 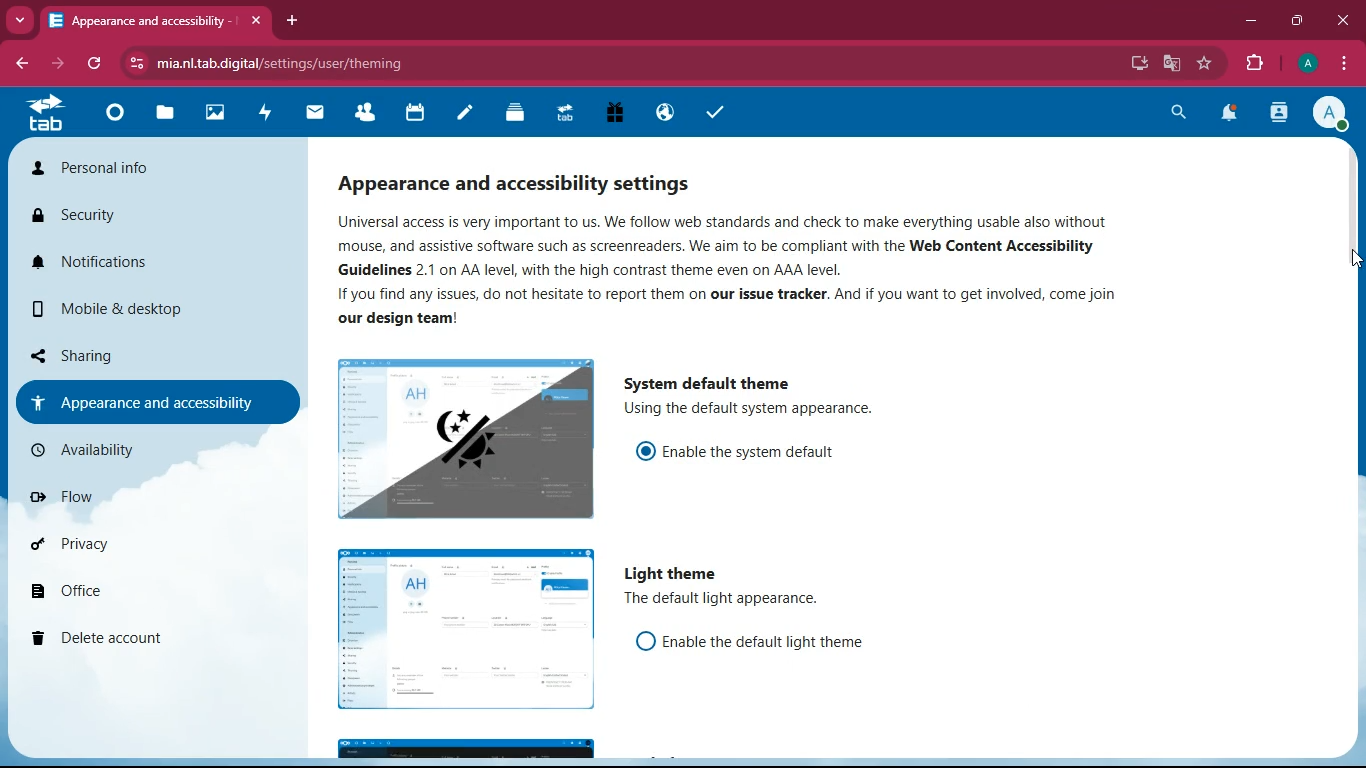 I want to click on enable, so click(x=754, y=453).